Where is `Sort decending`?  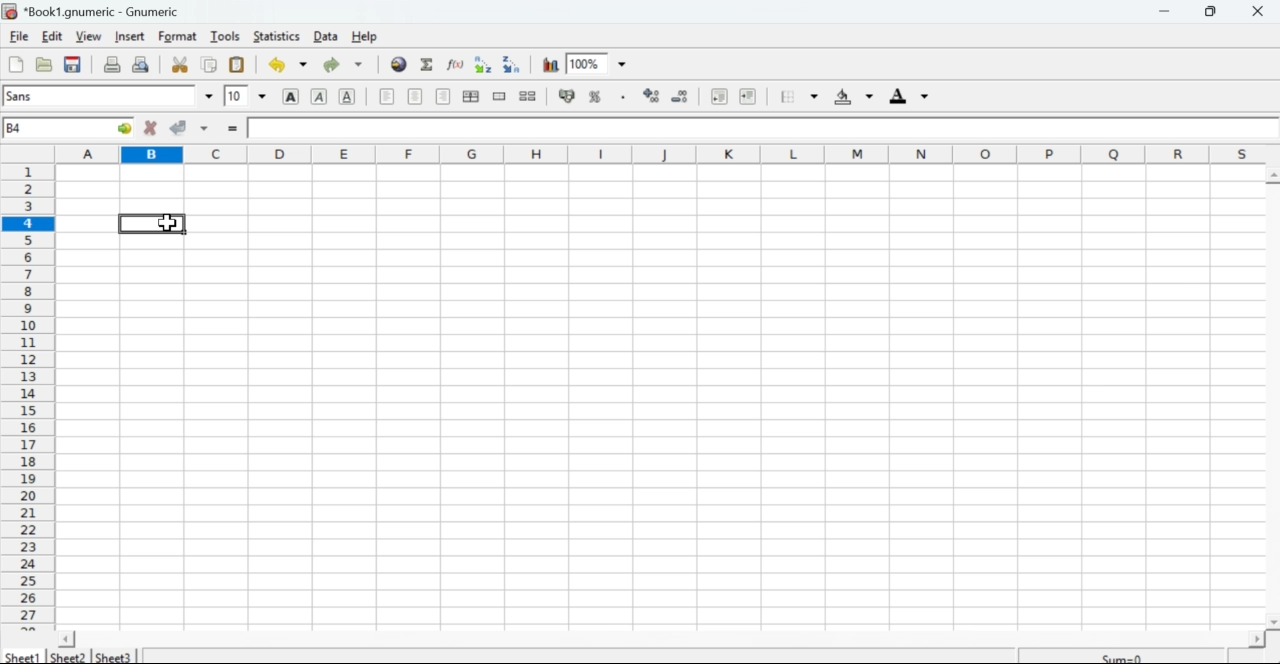 Sort decending is located at coordinates (514, 64).